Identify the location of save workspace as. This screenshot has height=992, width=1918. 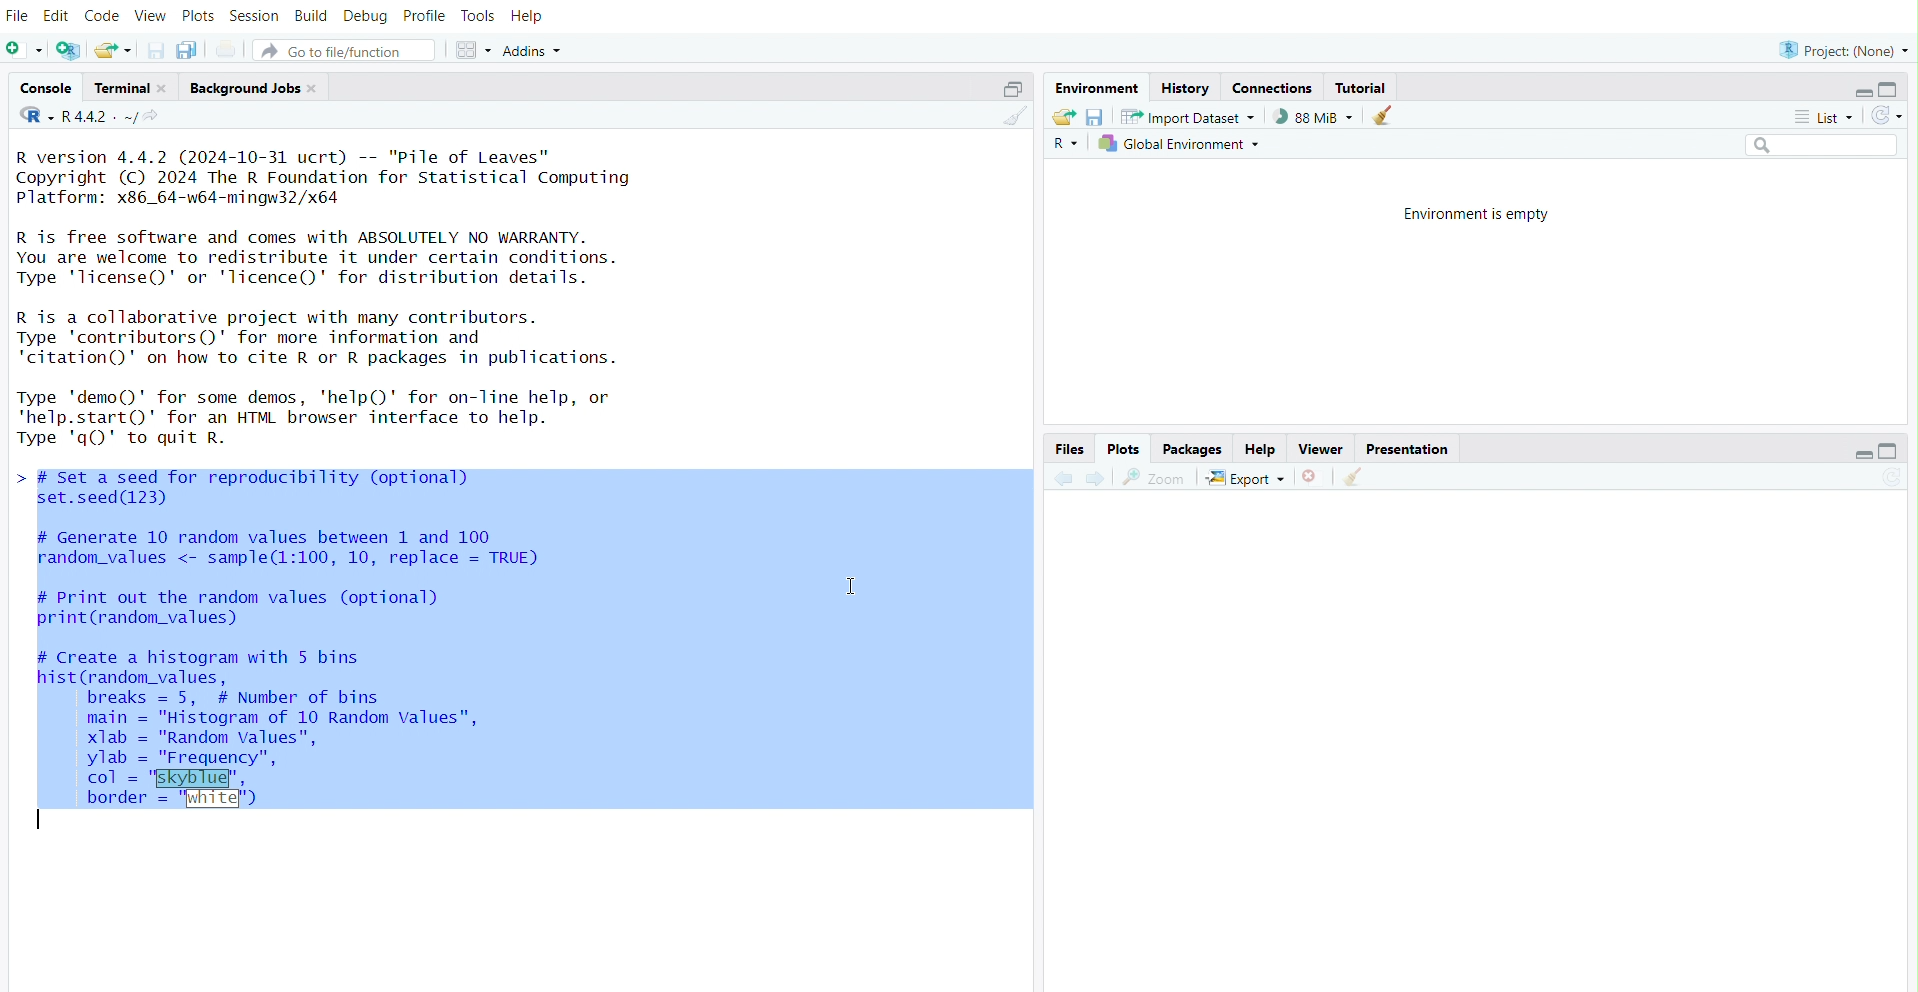
(1096, 117).